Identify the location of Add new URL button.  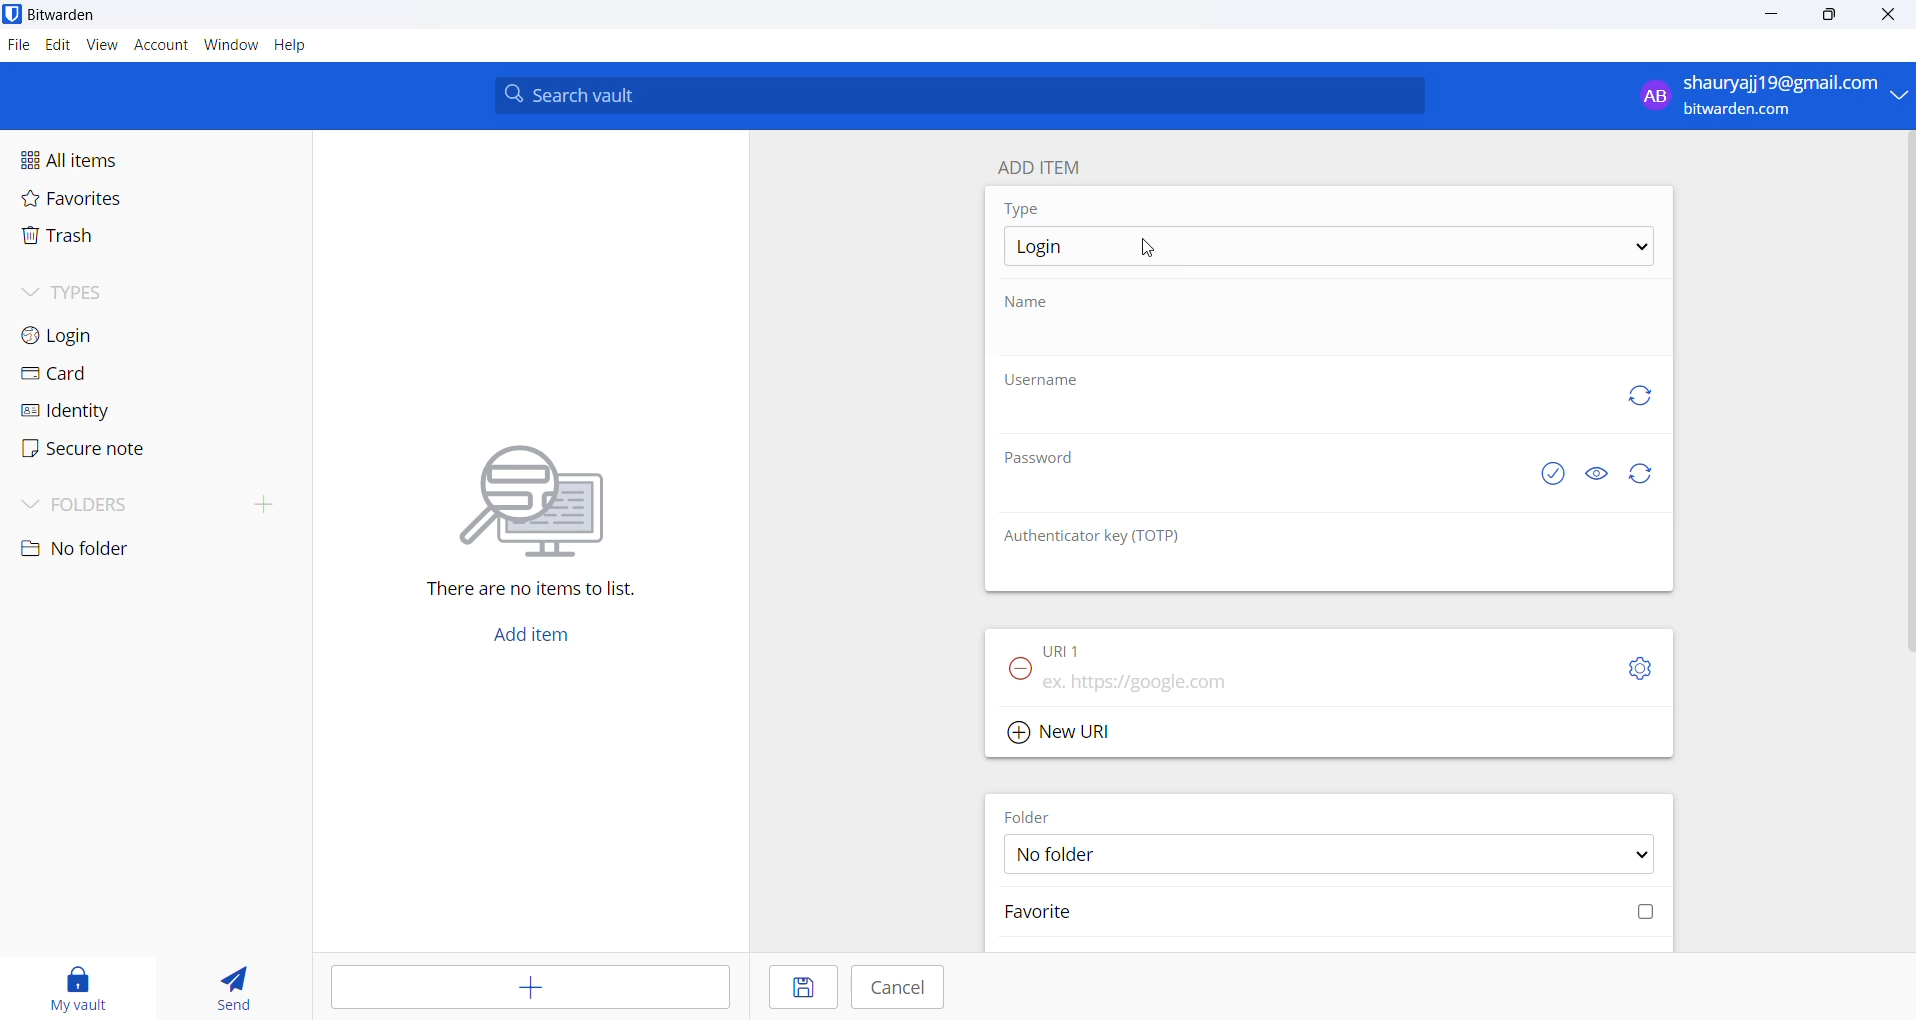
(1052, 734).